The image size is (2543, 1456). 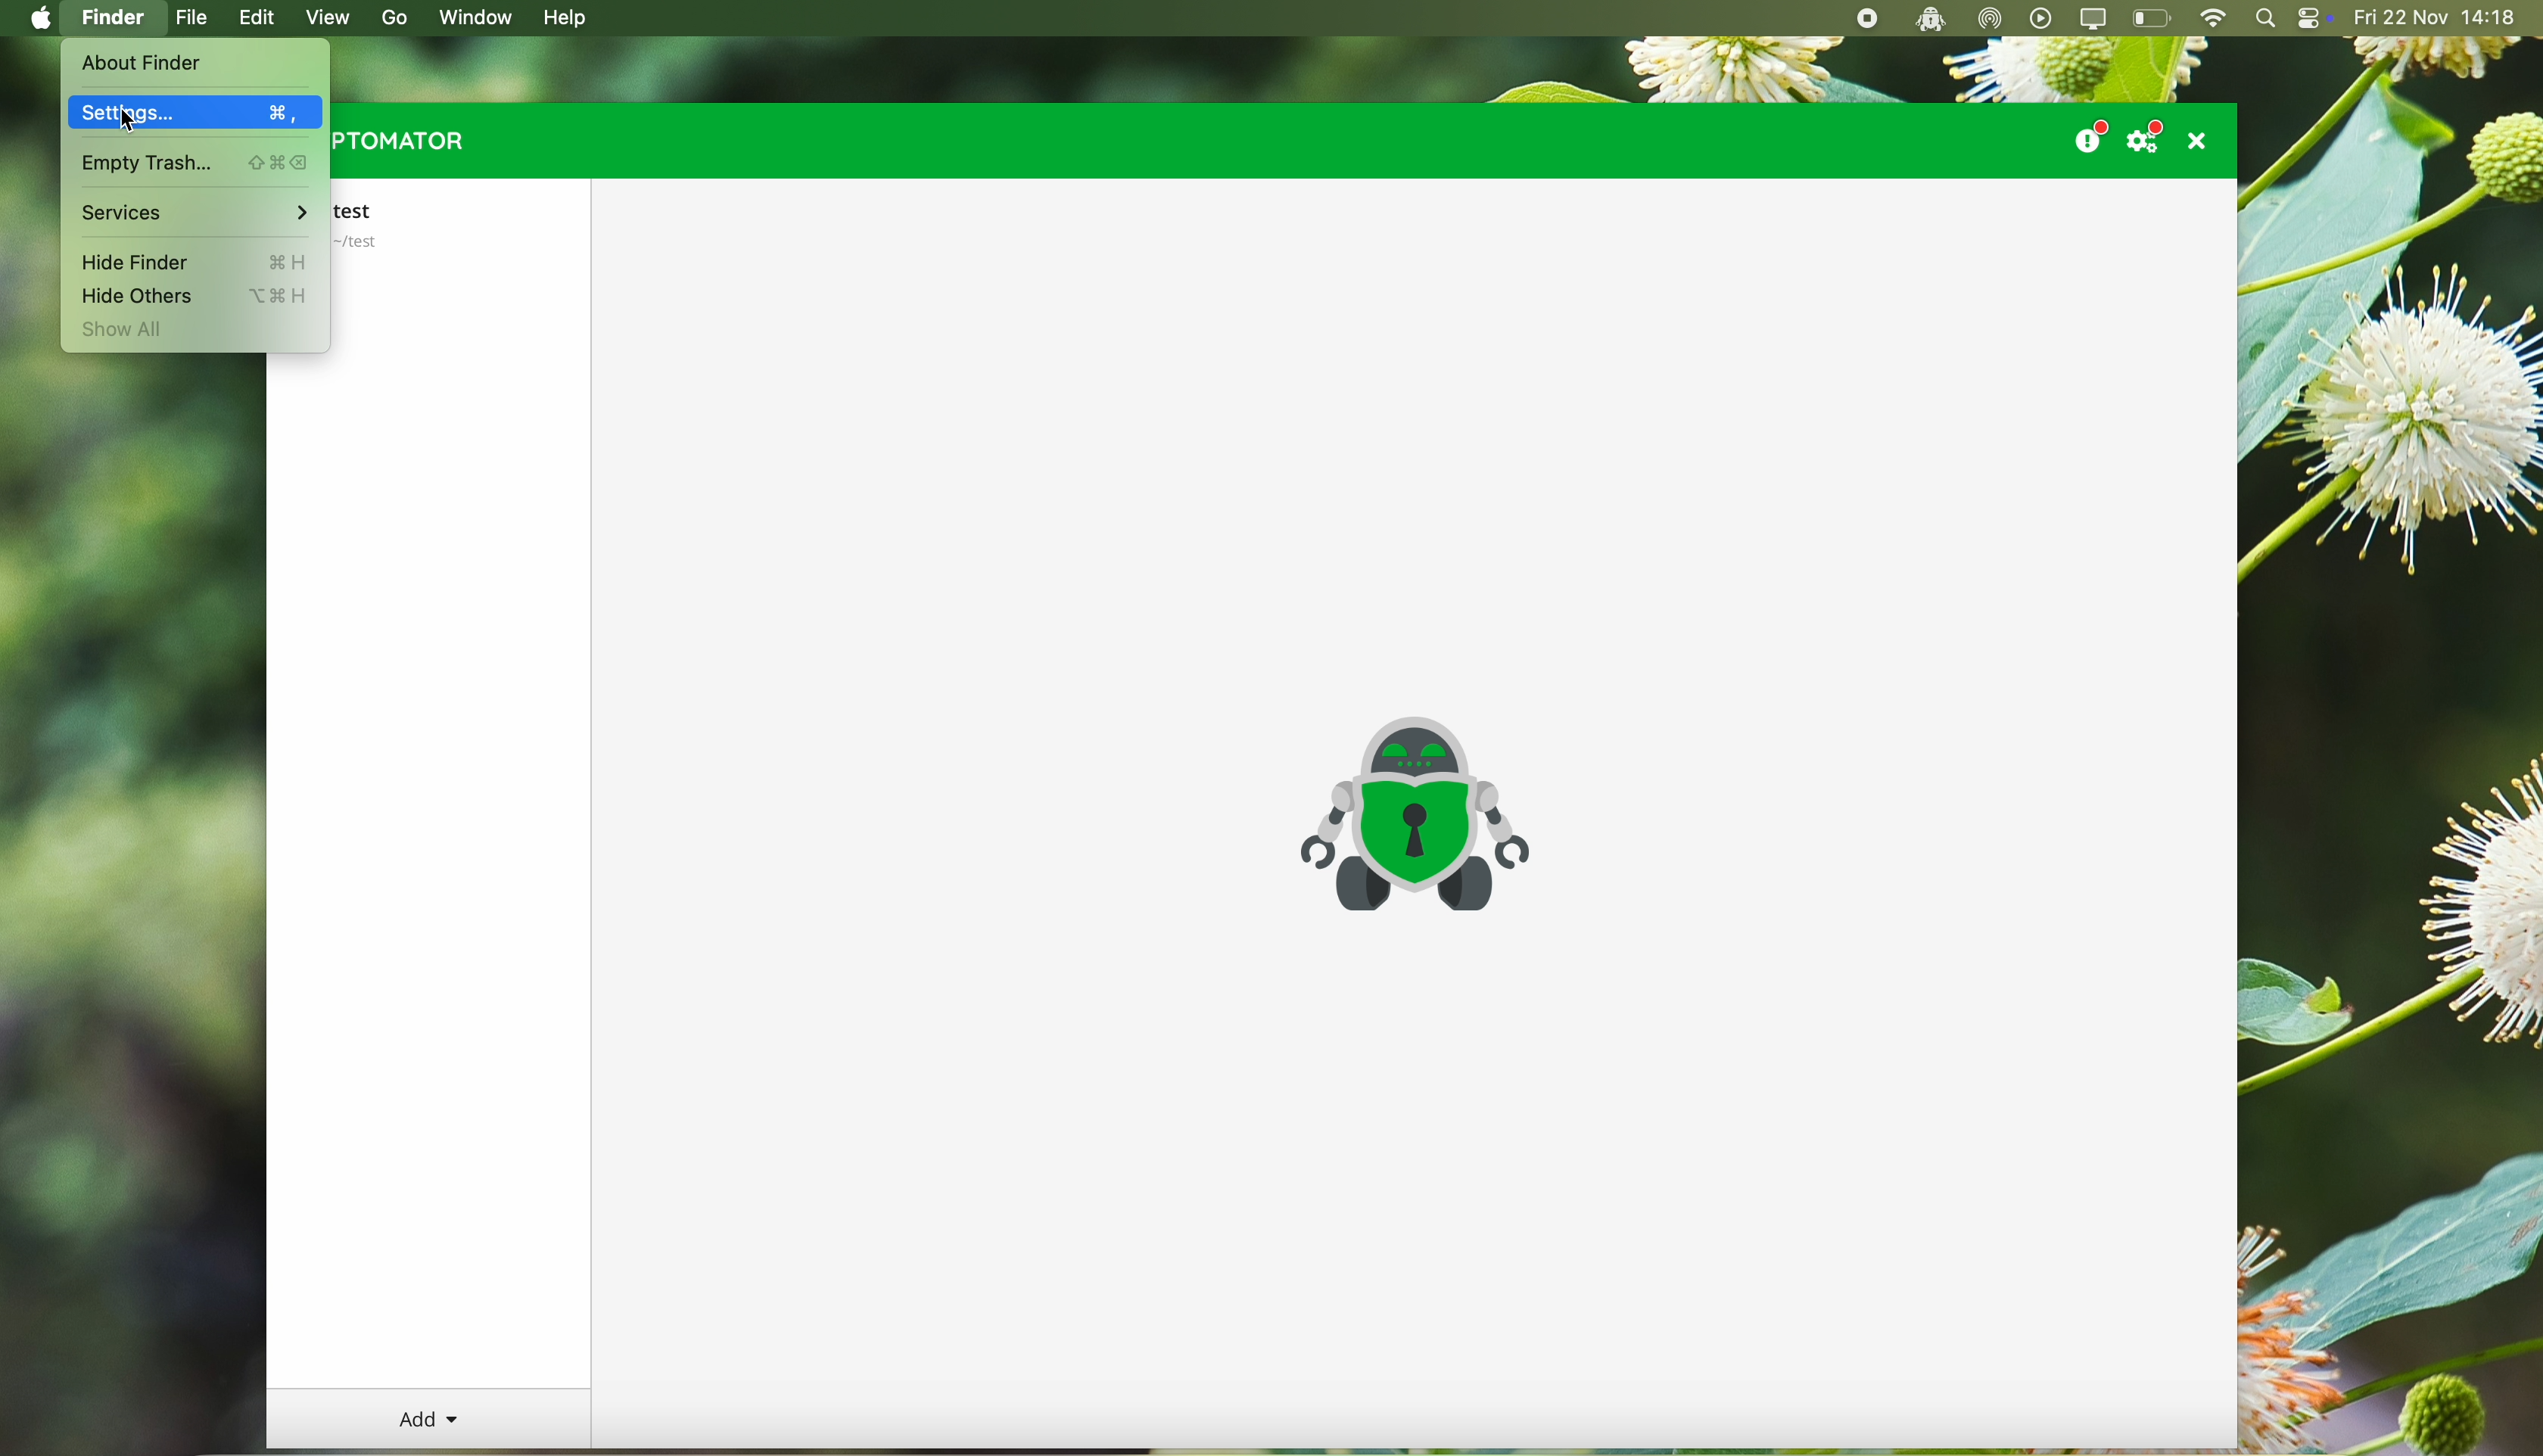 What do you see at coordinates (196, 164) in the screenshot?
I see `empty trash` at bounding box center [196, 164].